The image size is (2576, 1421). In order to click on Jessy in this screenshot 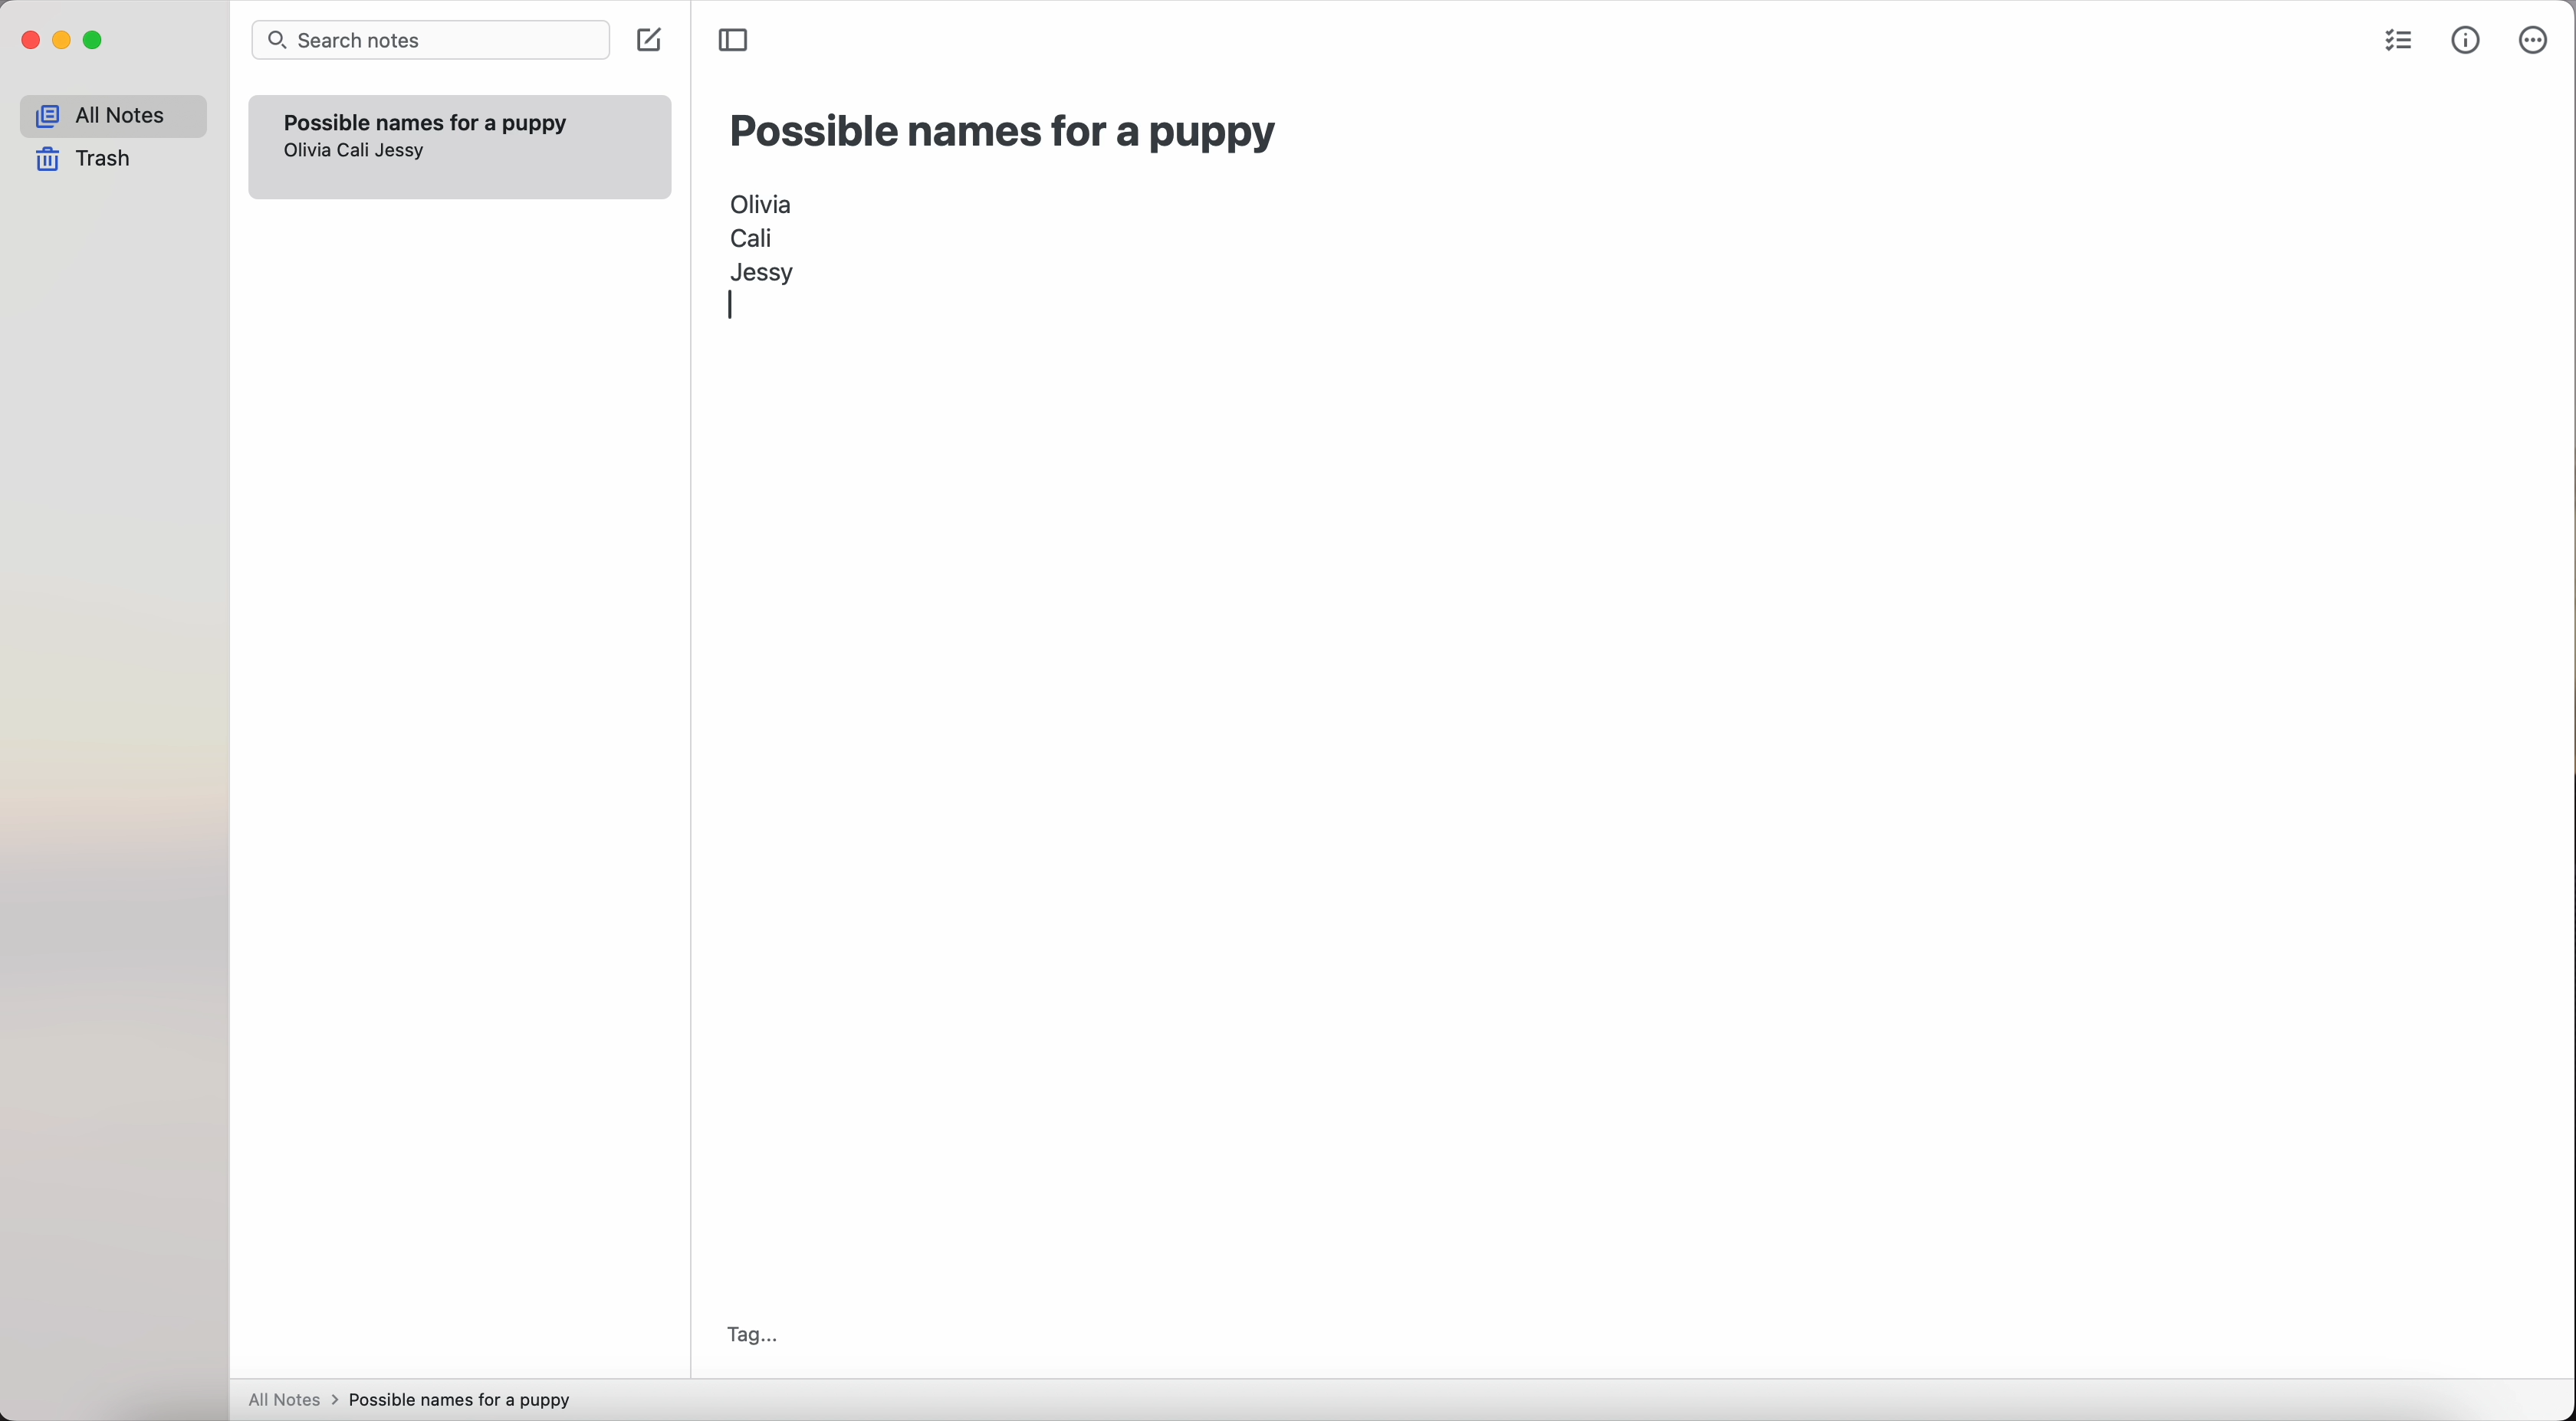, I will do `click(406, 151)`.